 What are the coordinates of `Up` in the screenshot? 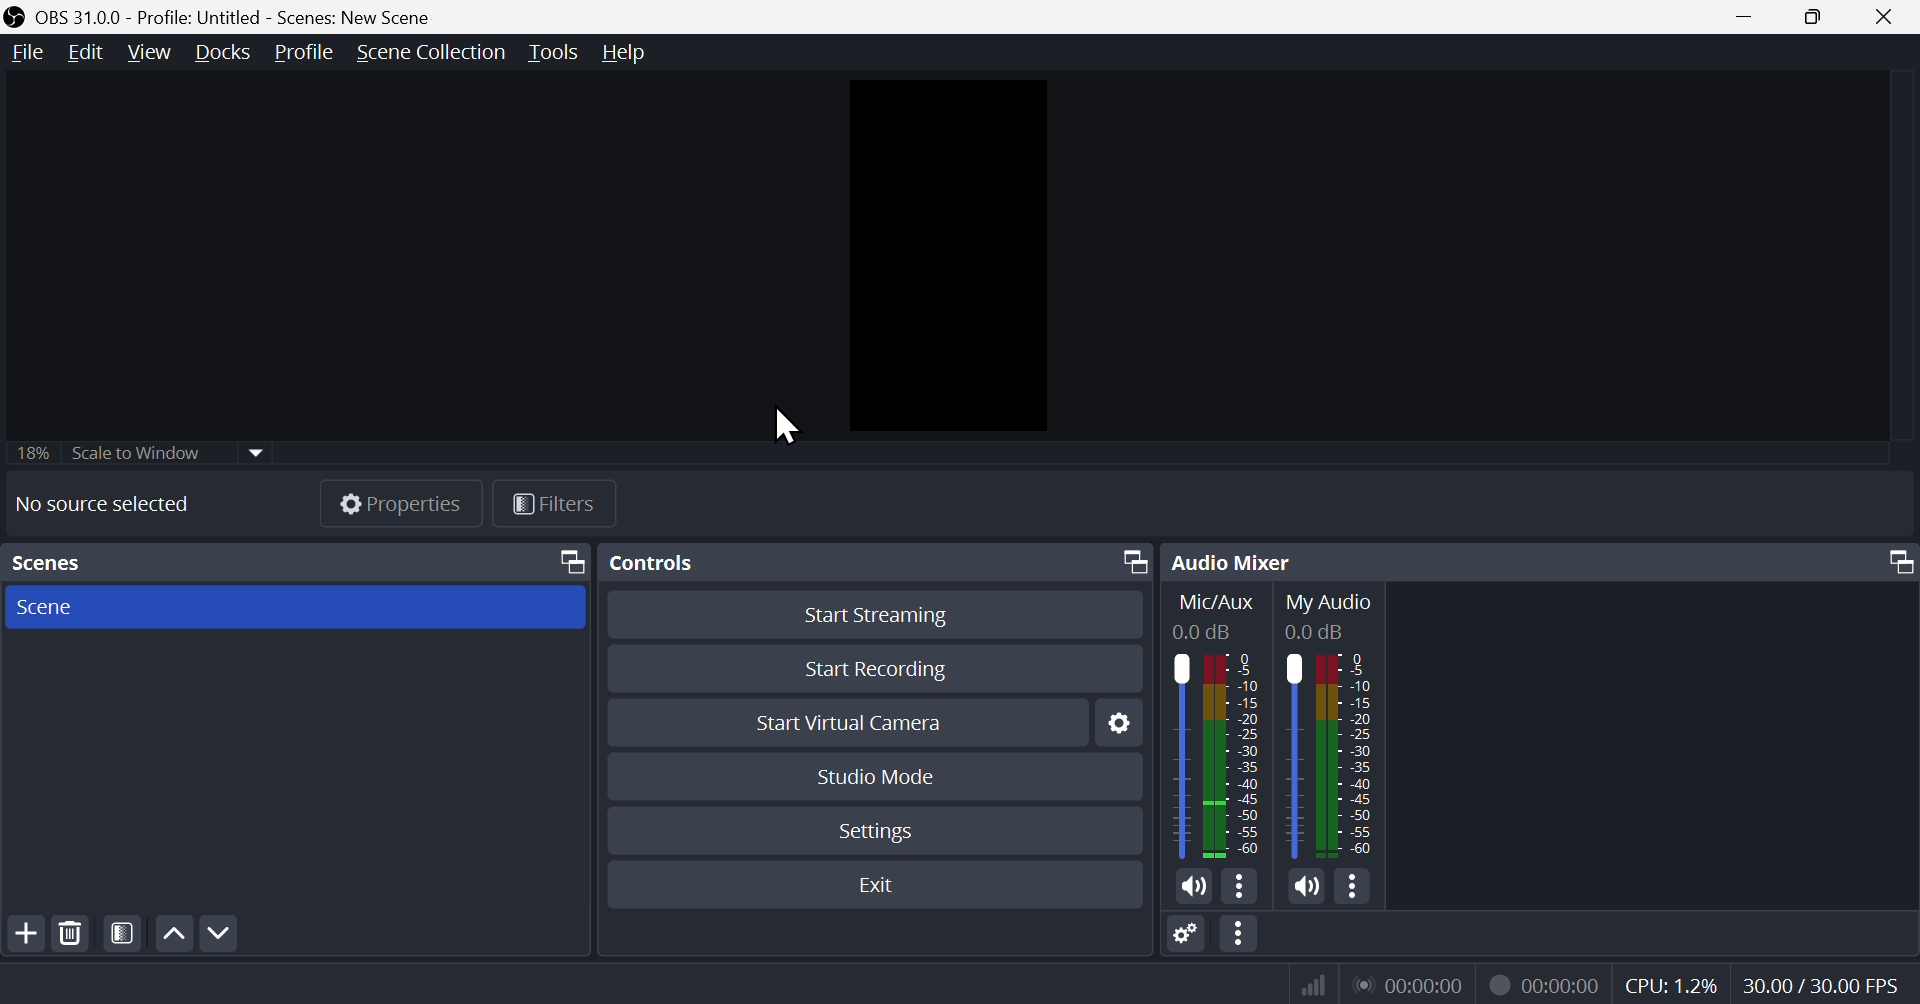 It's located at (171, 930).